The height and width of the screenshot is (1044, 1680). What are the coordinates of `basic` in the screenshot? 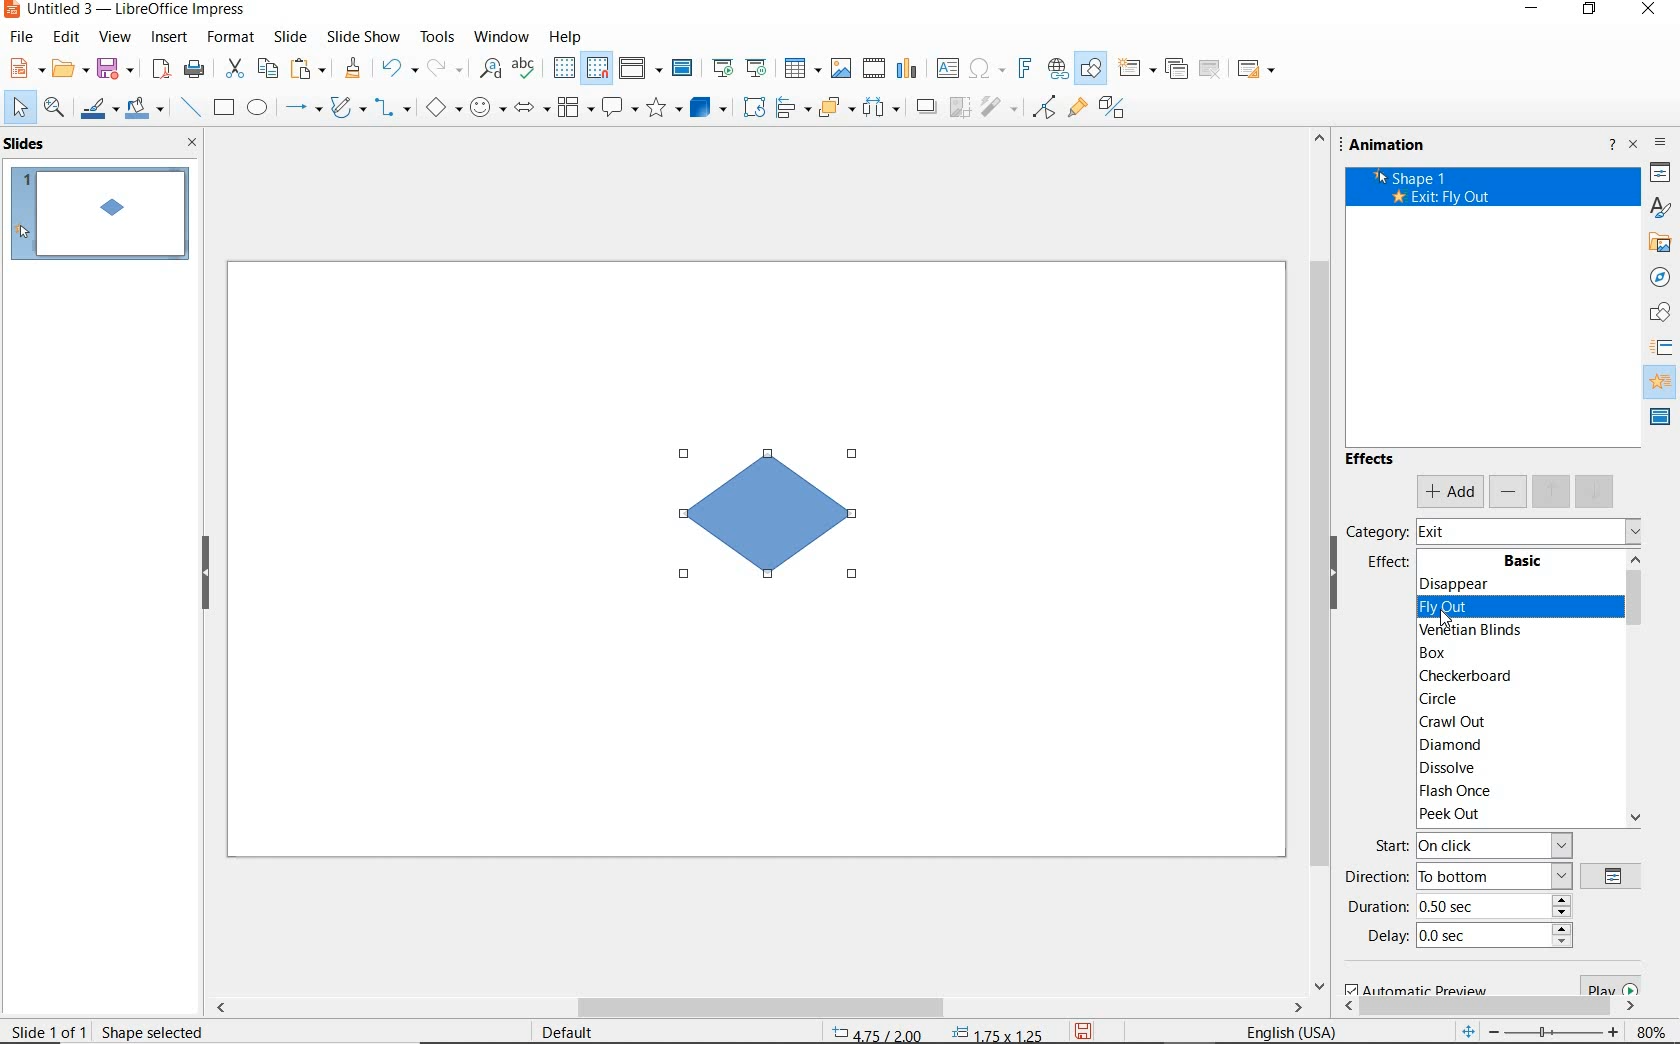 It's located at (1521, 561).